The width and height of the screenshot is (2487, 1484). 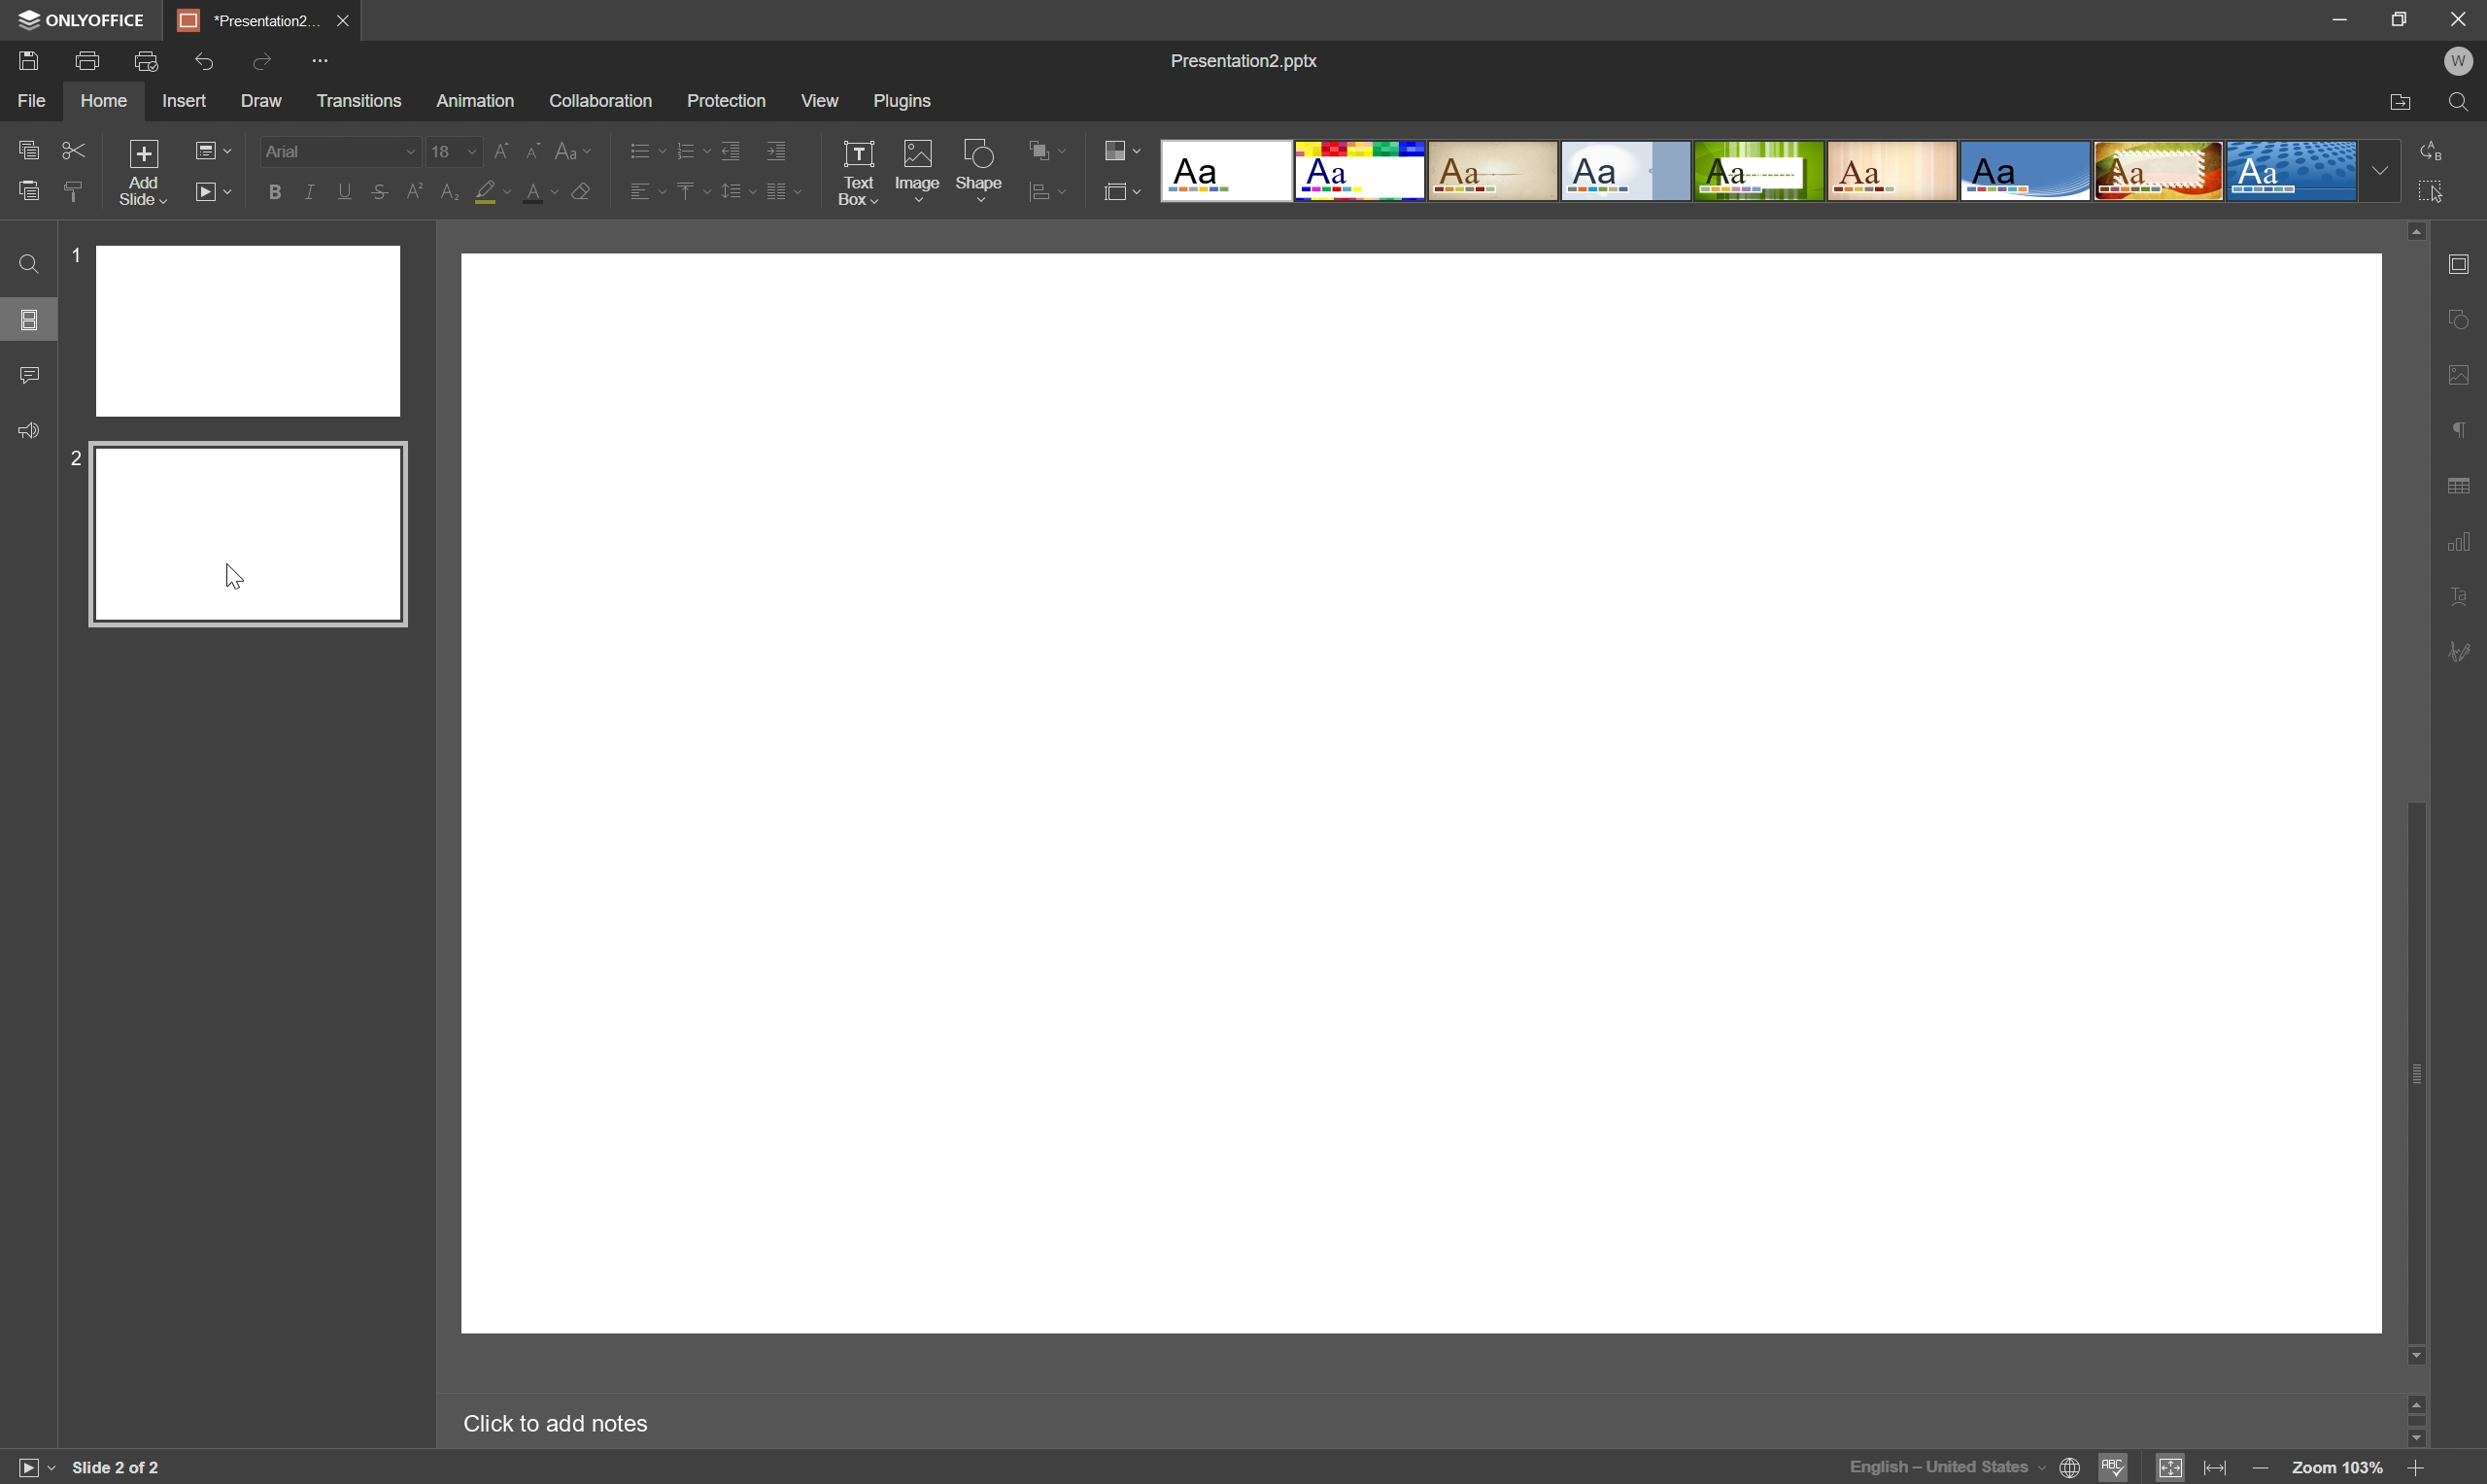 What do you see at coordinates (583, 196) in the screenshot?
I see `Clear style` at bounding box center [583, 196].